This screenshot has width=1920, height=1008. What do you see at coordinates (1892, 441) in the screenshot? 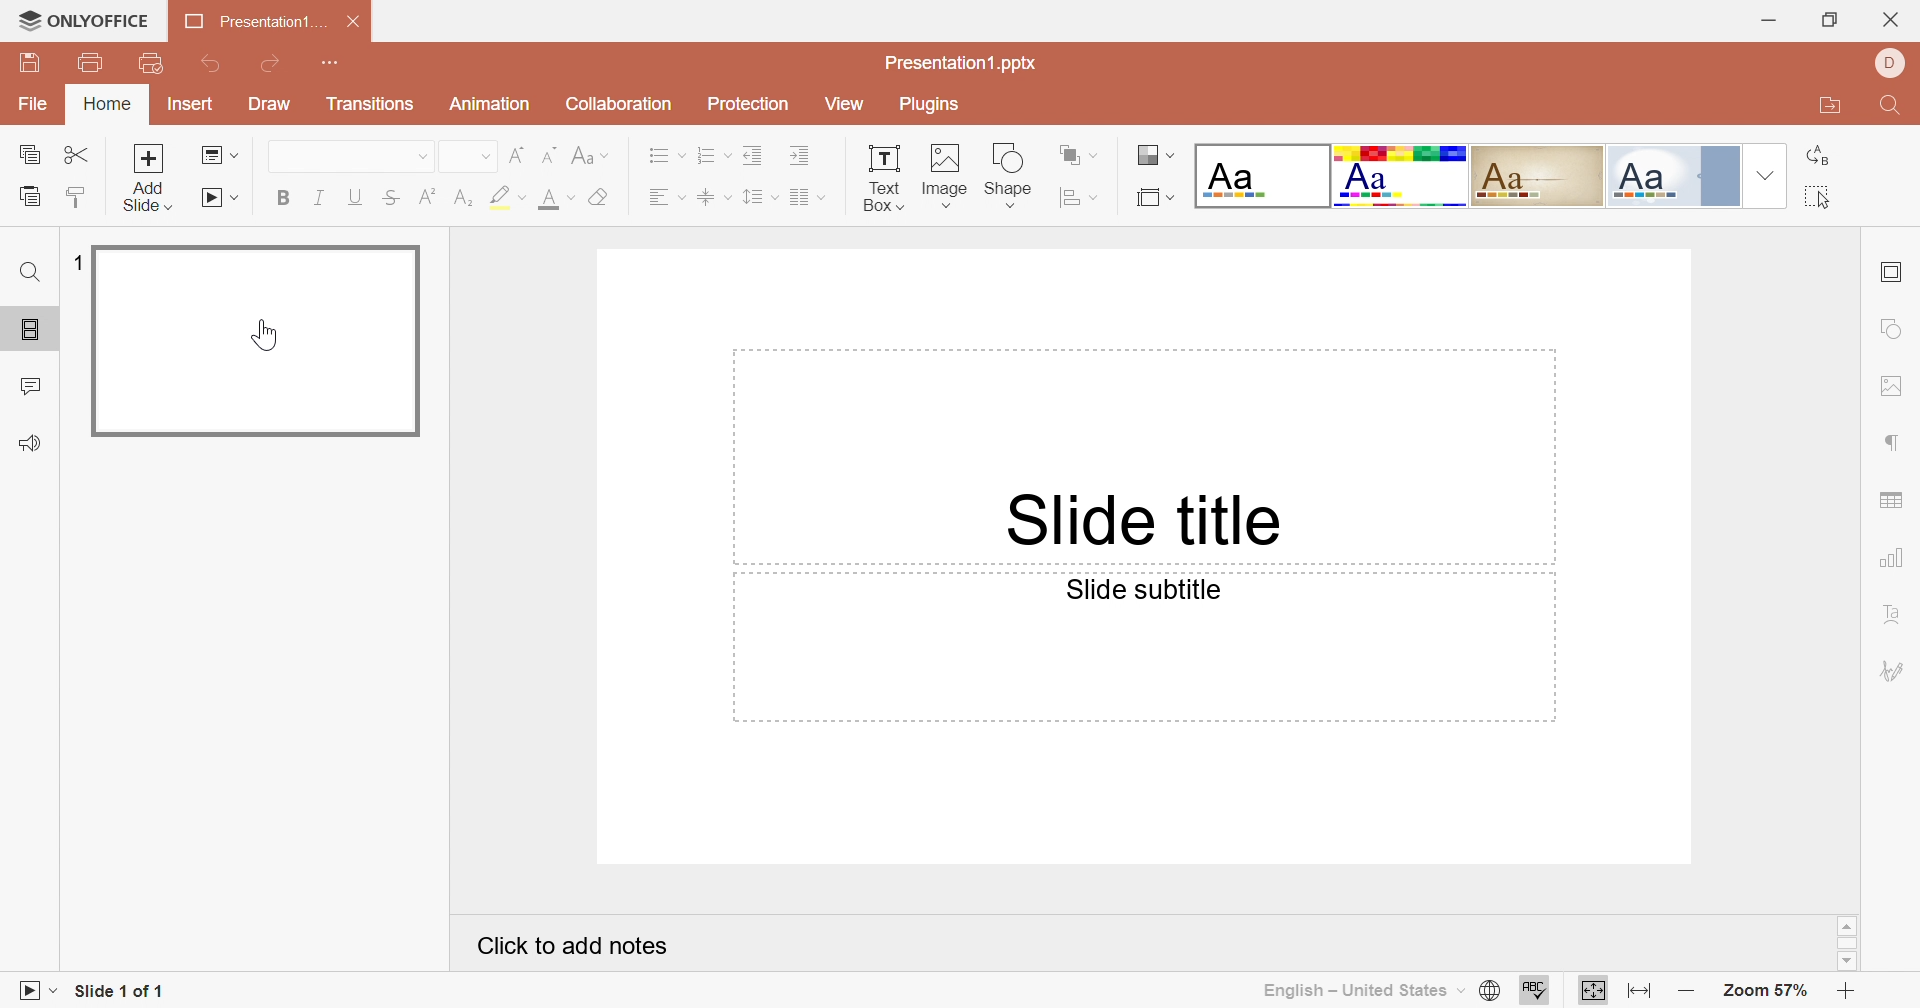
I see `paragraph settings` at bounding box center [1892, 441].